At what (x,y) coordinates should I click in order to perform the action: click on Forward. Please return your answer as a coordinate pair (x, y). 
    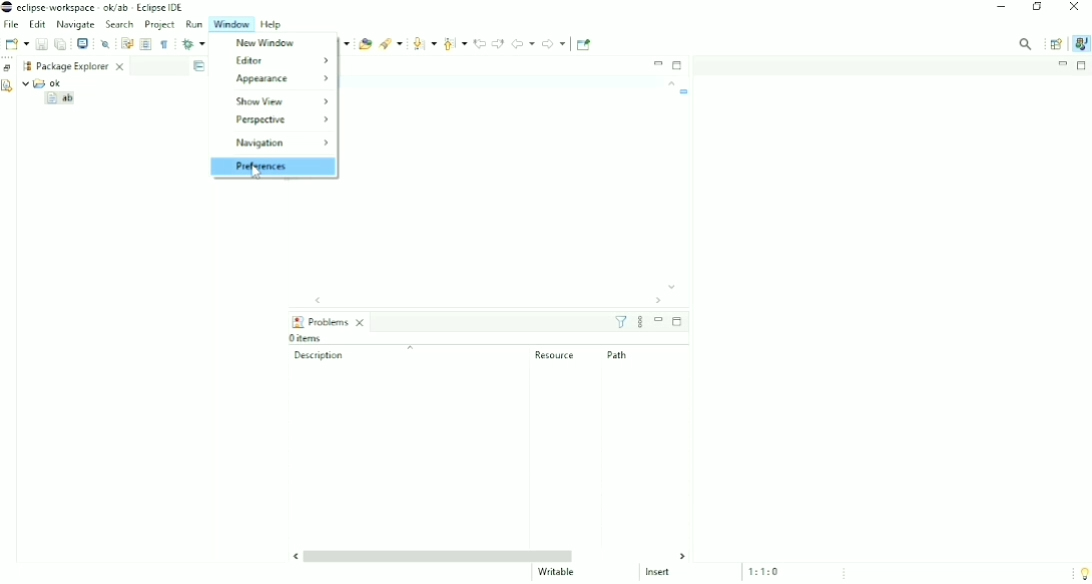
    Looking at the image, I should click on (555, 43).